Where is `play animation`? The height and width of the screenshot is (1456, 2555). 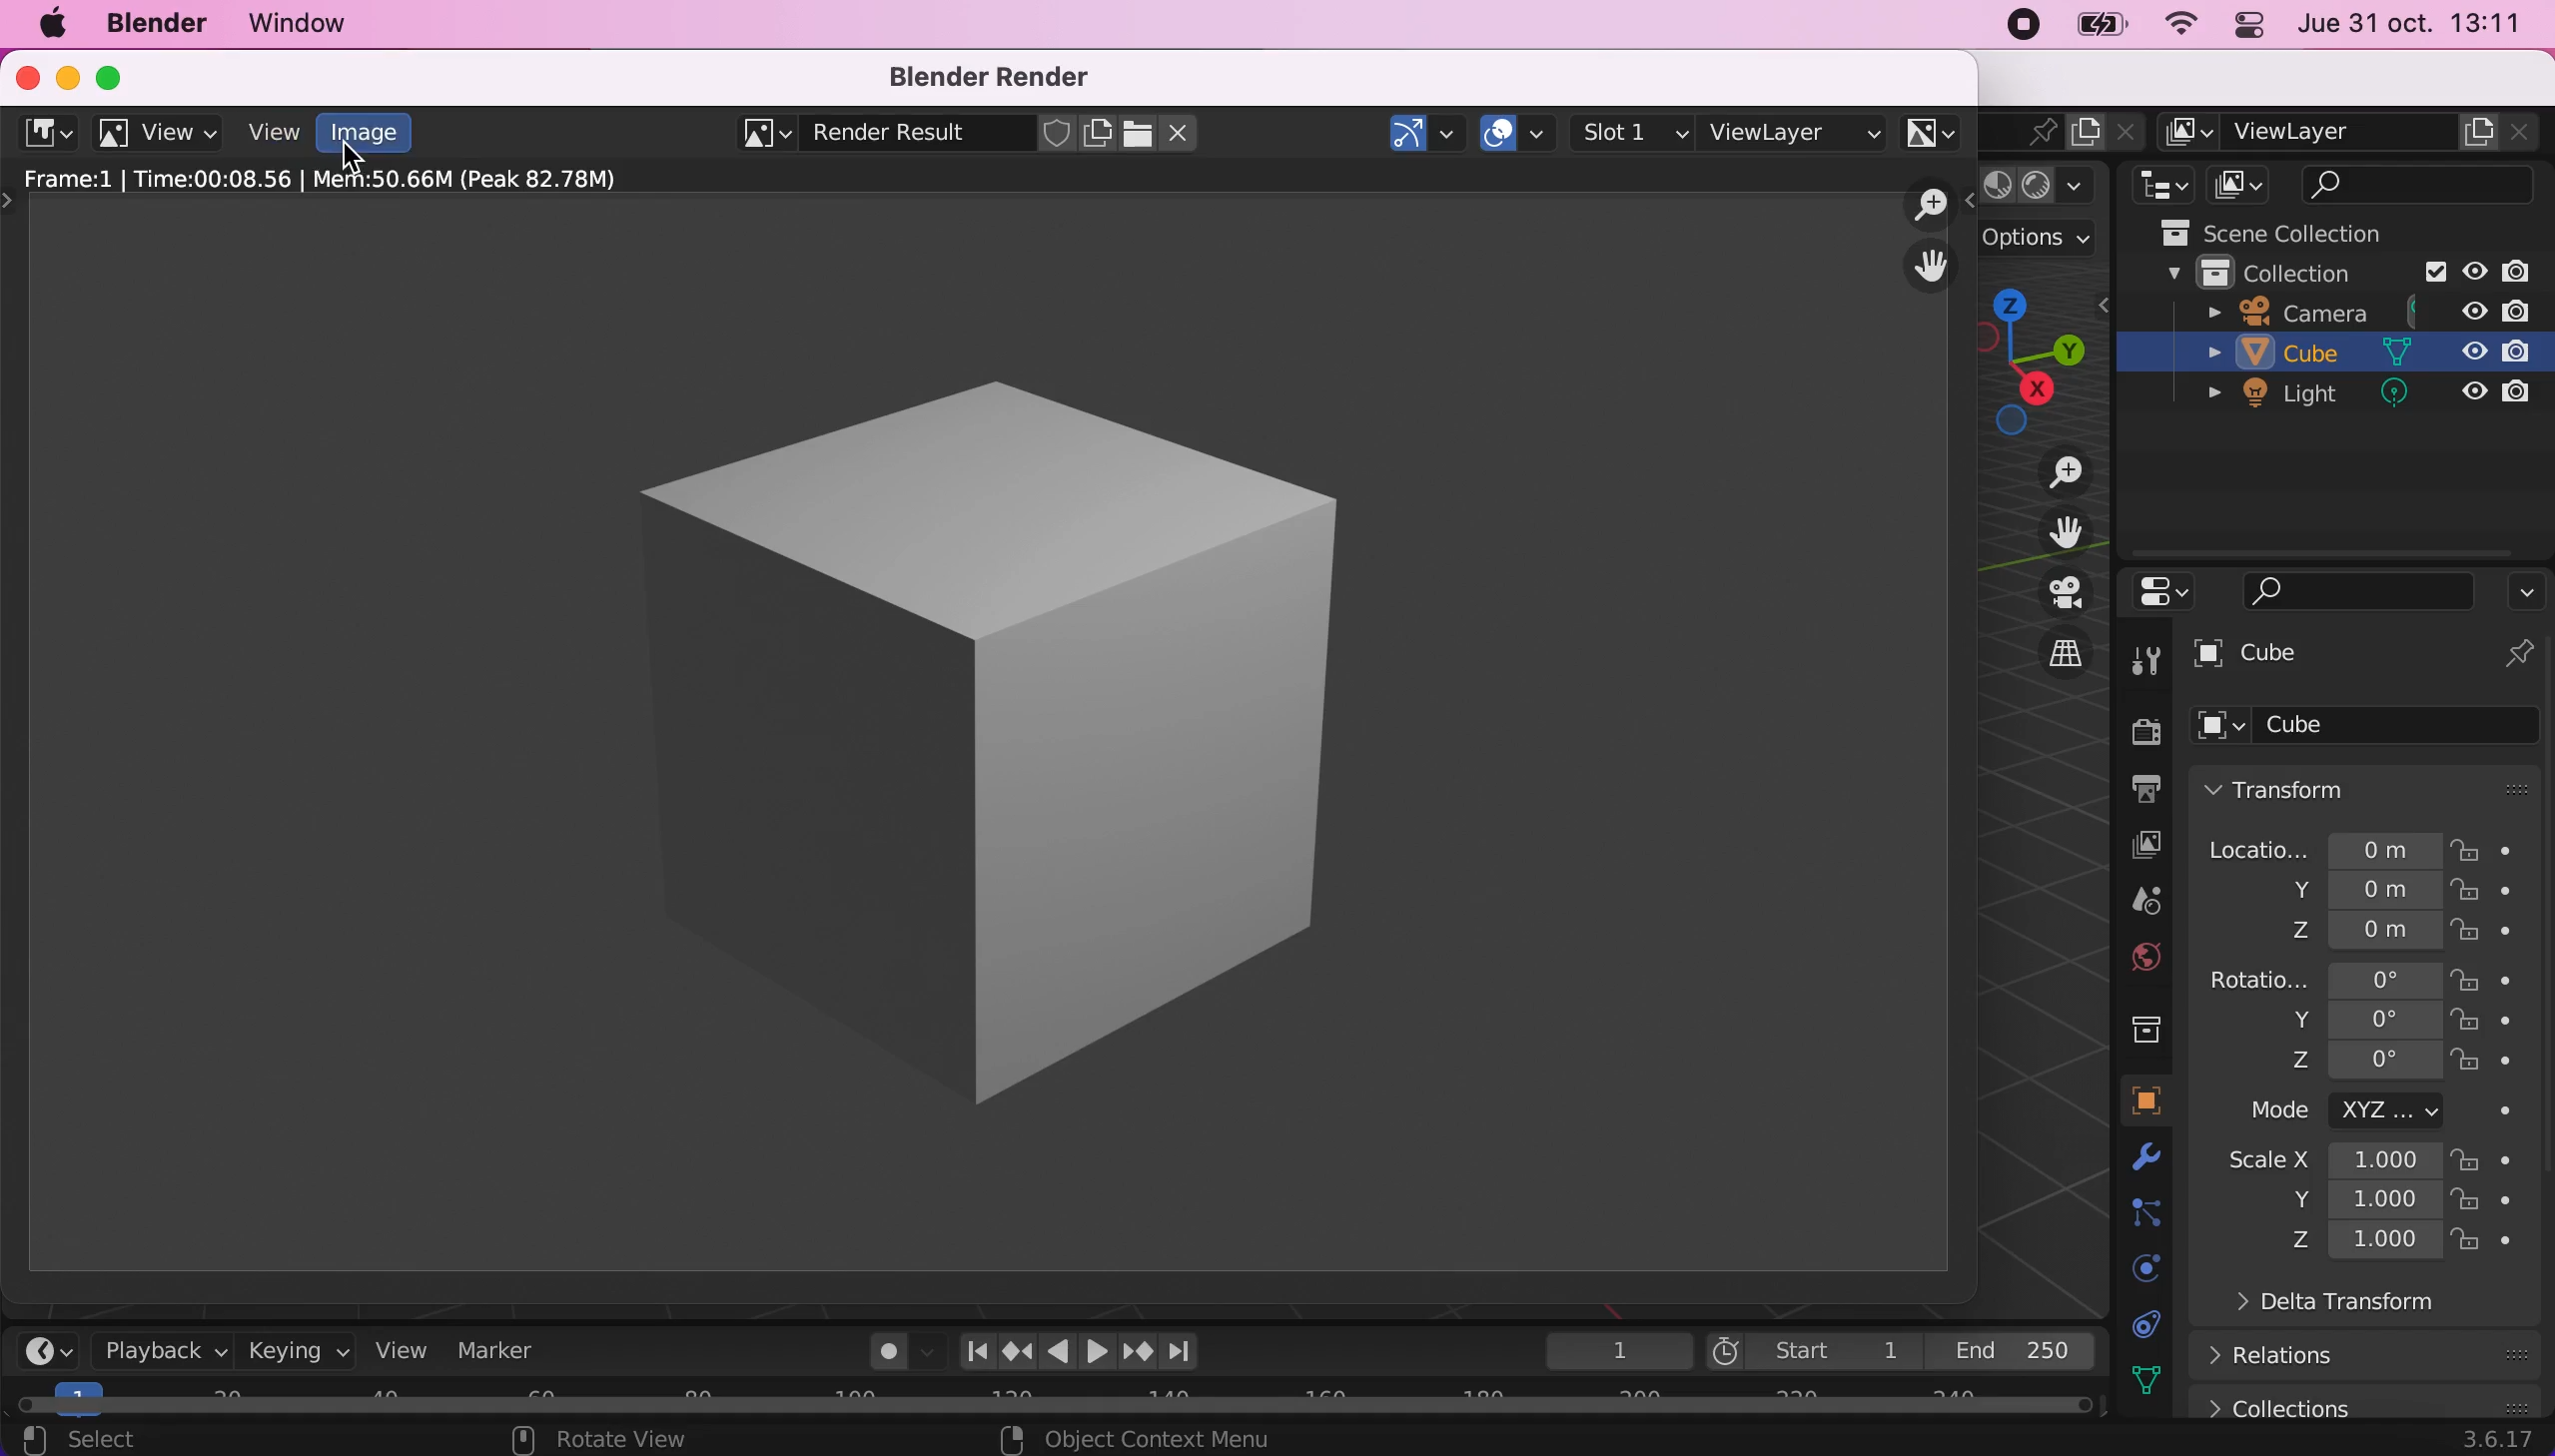 play animation is located at coordinates (1097, 1351).